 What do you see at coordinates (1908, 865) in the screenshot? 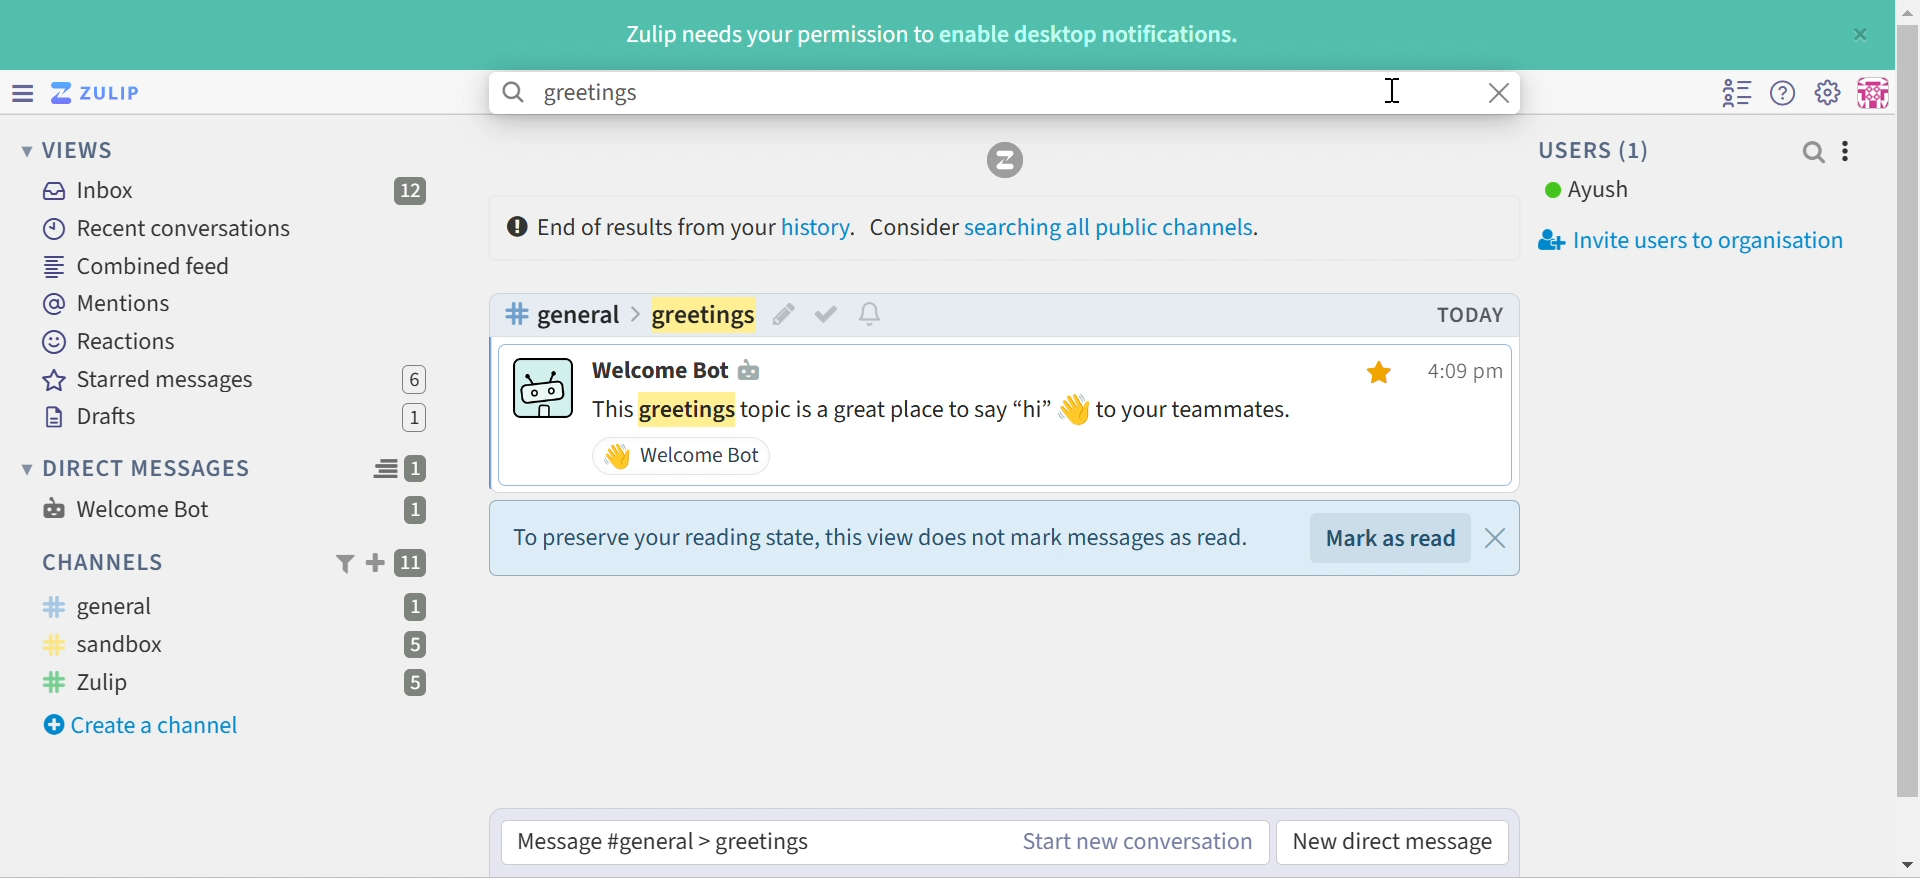
I see `Scroll down` at bounding box center [1908, 865].